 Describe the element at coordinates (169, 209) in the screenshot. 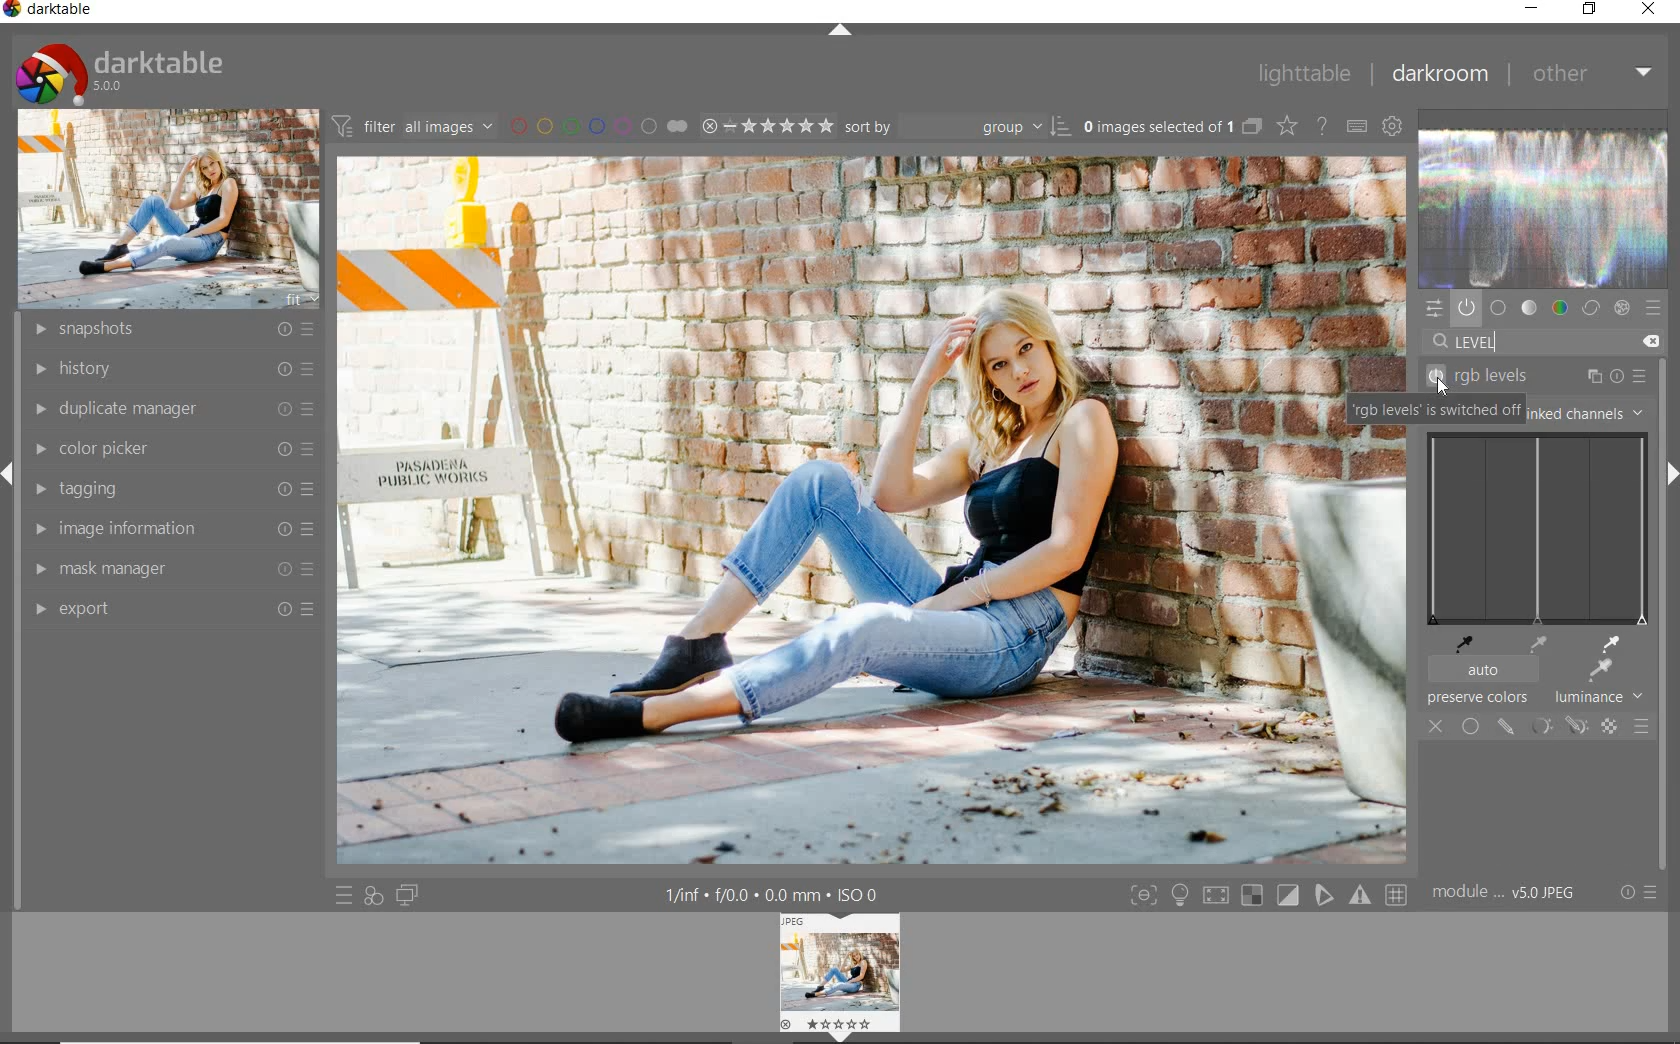

I see `image` at that location.